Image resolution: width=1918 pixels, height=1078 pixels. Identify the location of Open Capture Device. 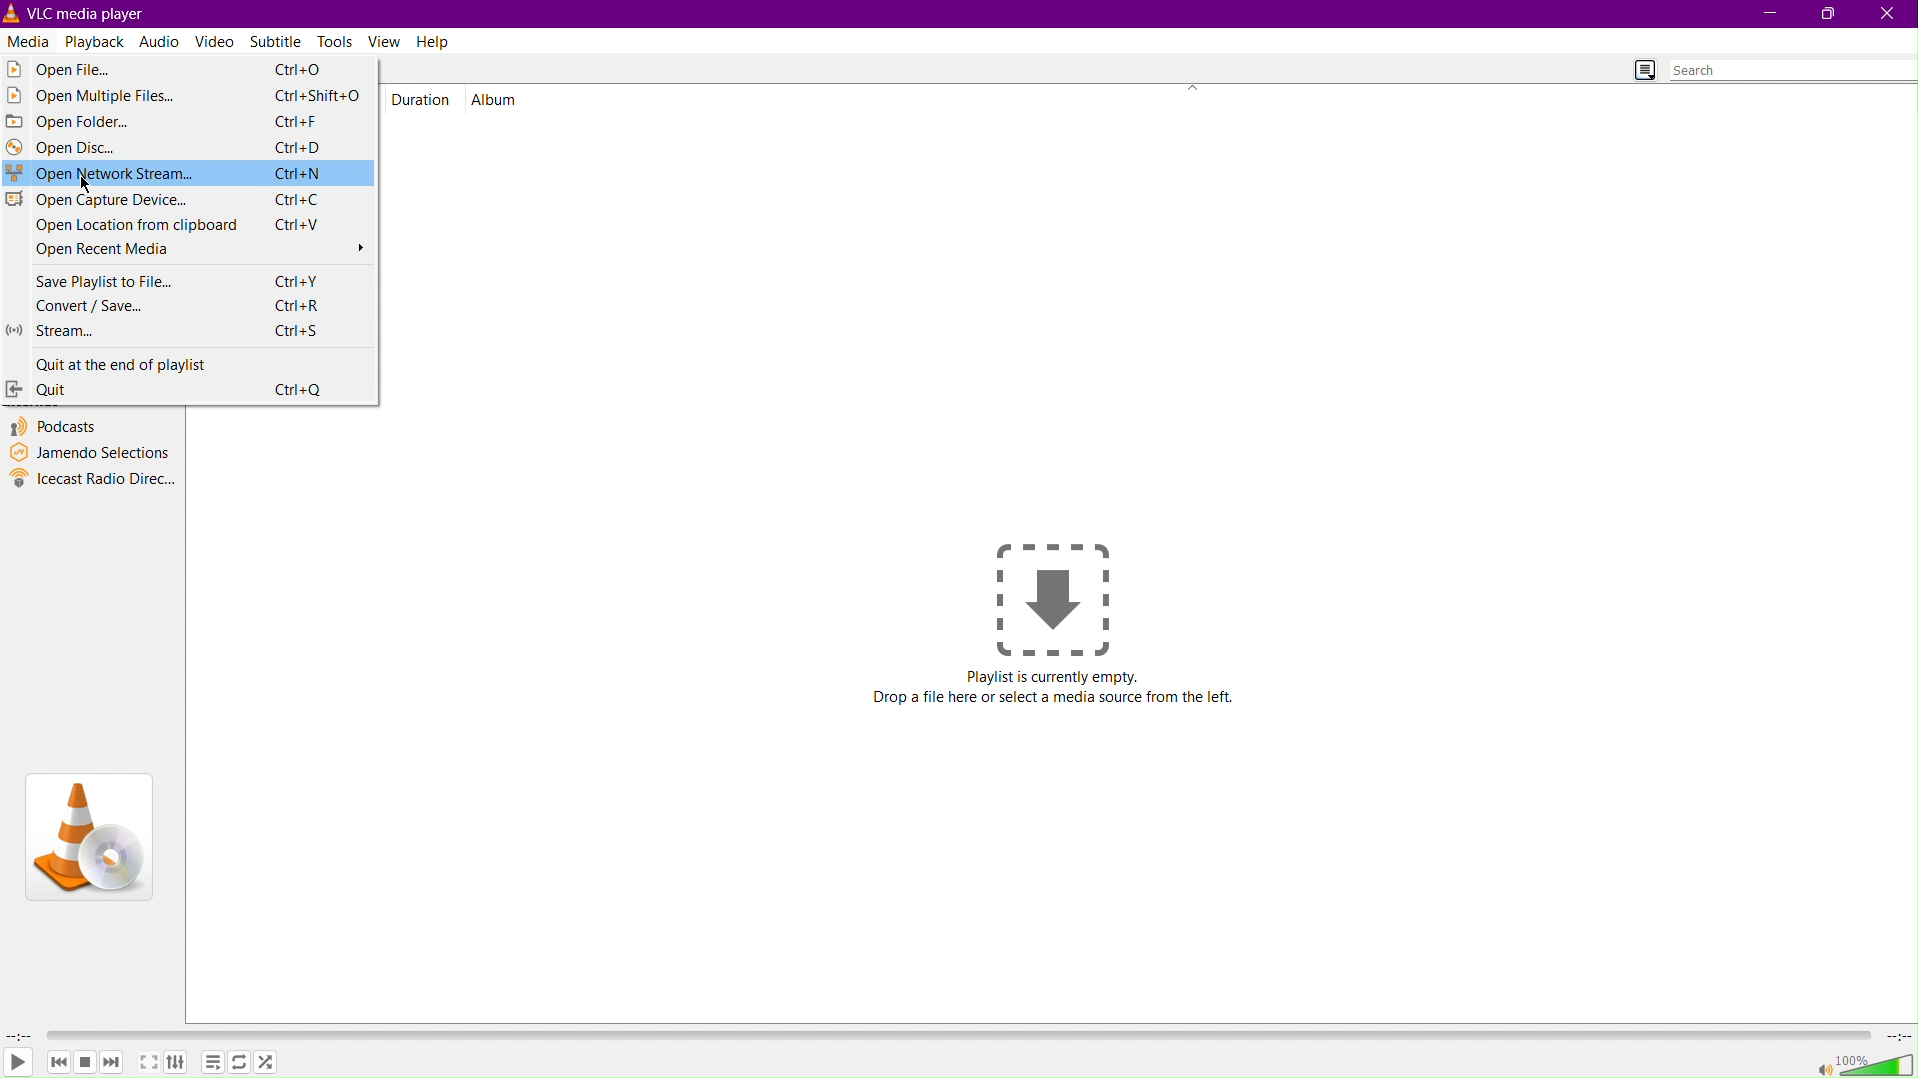
(96, 202).